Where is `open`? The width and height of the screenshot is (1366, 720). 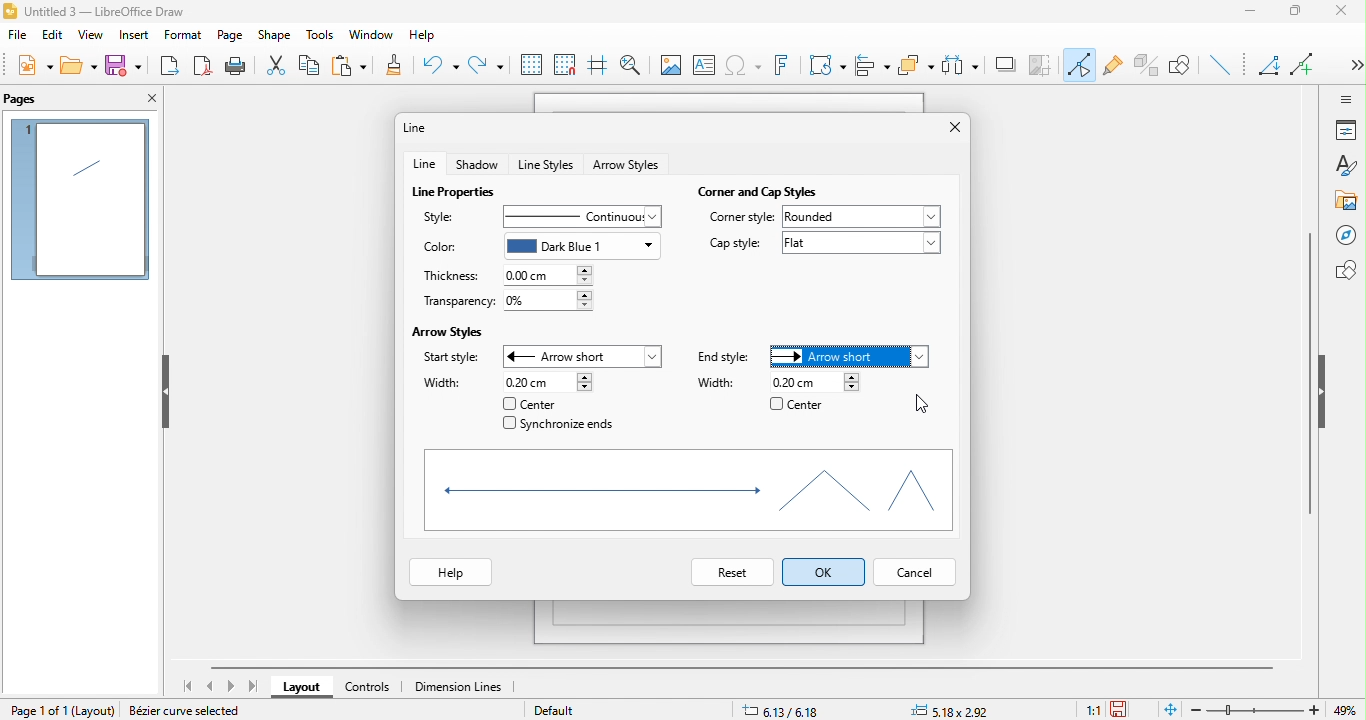 open is located at coordinates (80, 65).